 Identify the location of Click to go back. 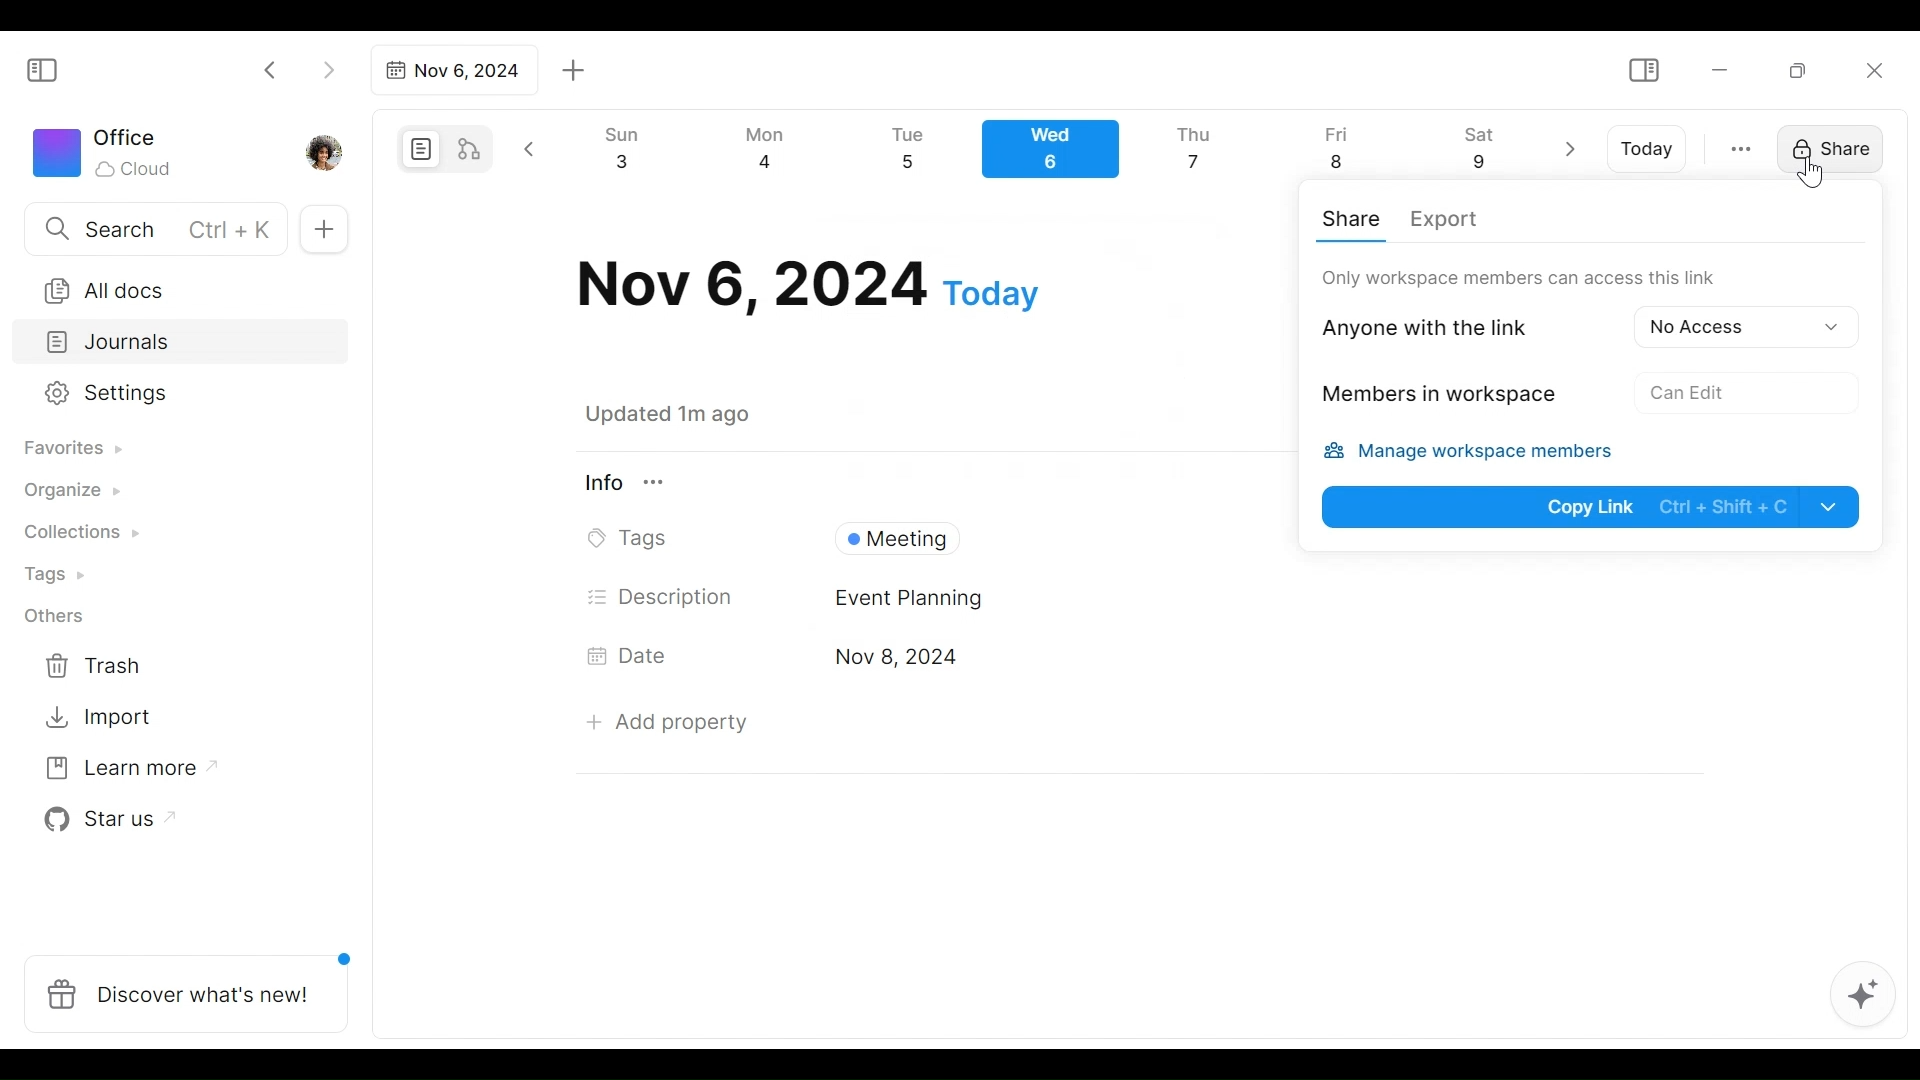
(271, 68).